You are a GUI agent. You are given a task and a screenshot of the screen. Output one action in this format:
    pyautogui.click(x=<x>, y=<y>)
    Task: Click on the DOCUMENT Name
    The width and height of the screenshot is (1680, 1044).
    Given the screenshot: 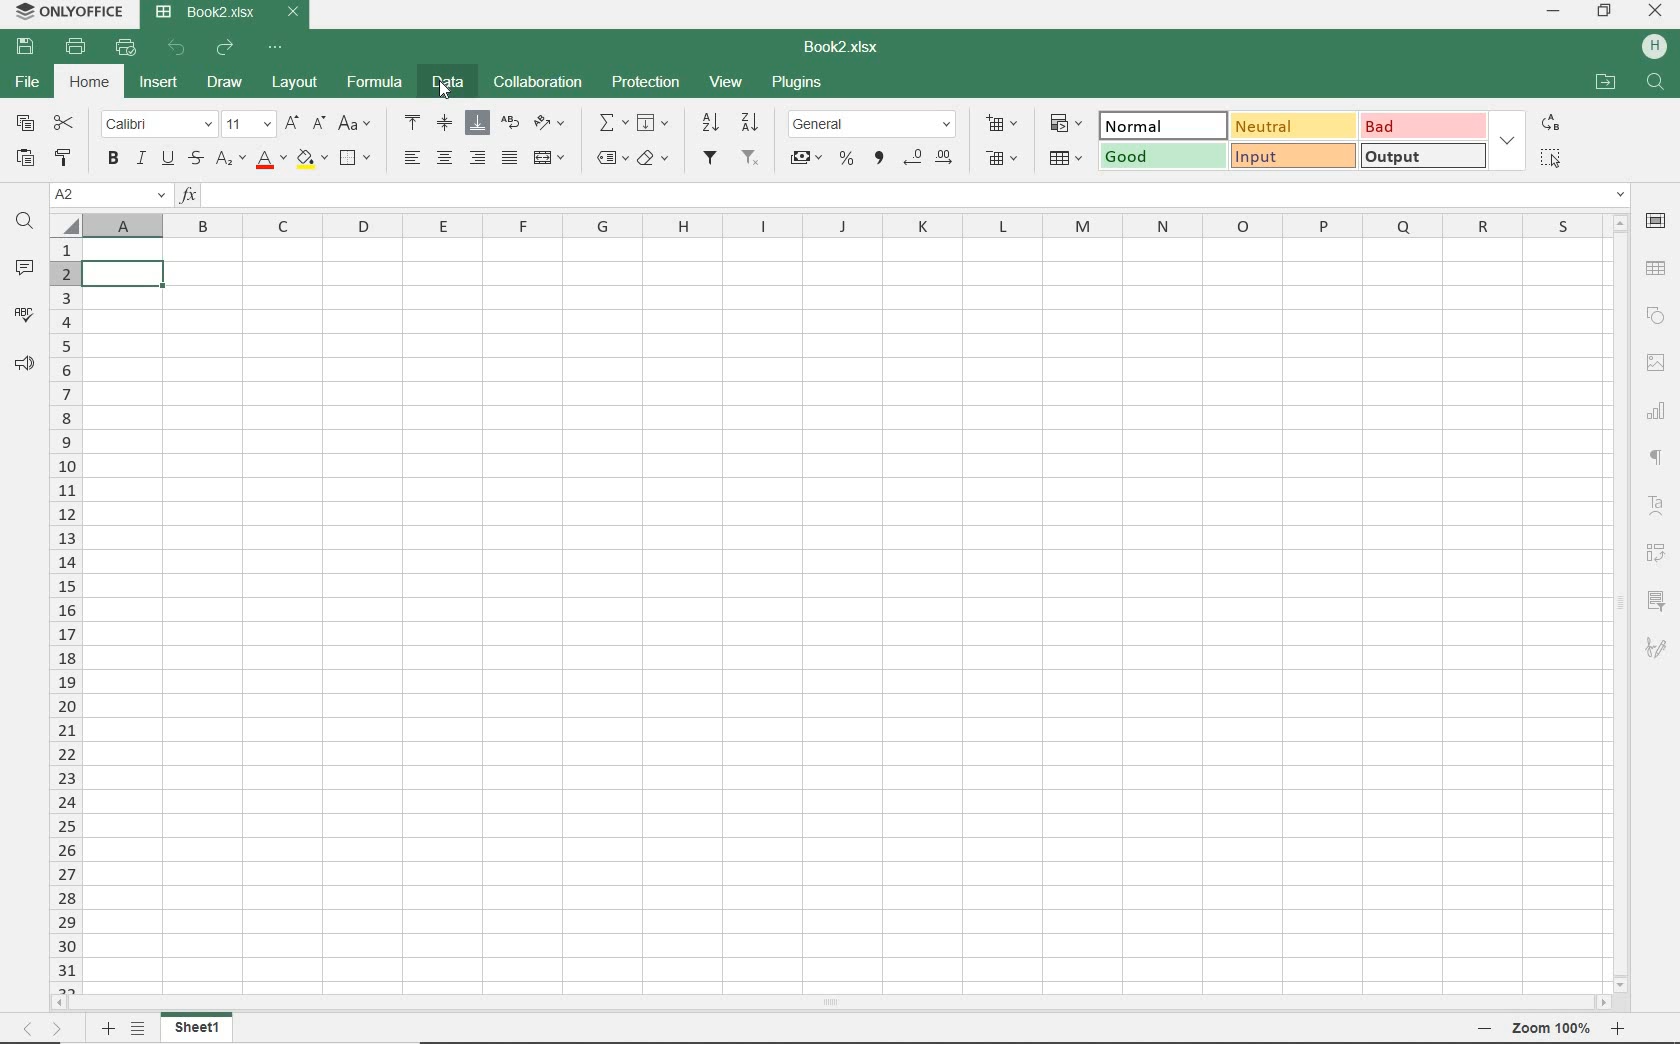 What is the action you would take?
    pyautogui.click(x=206, y=13)
    